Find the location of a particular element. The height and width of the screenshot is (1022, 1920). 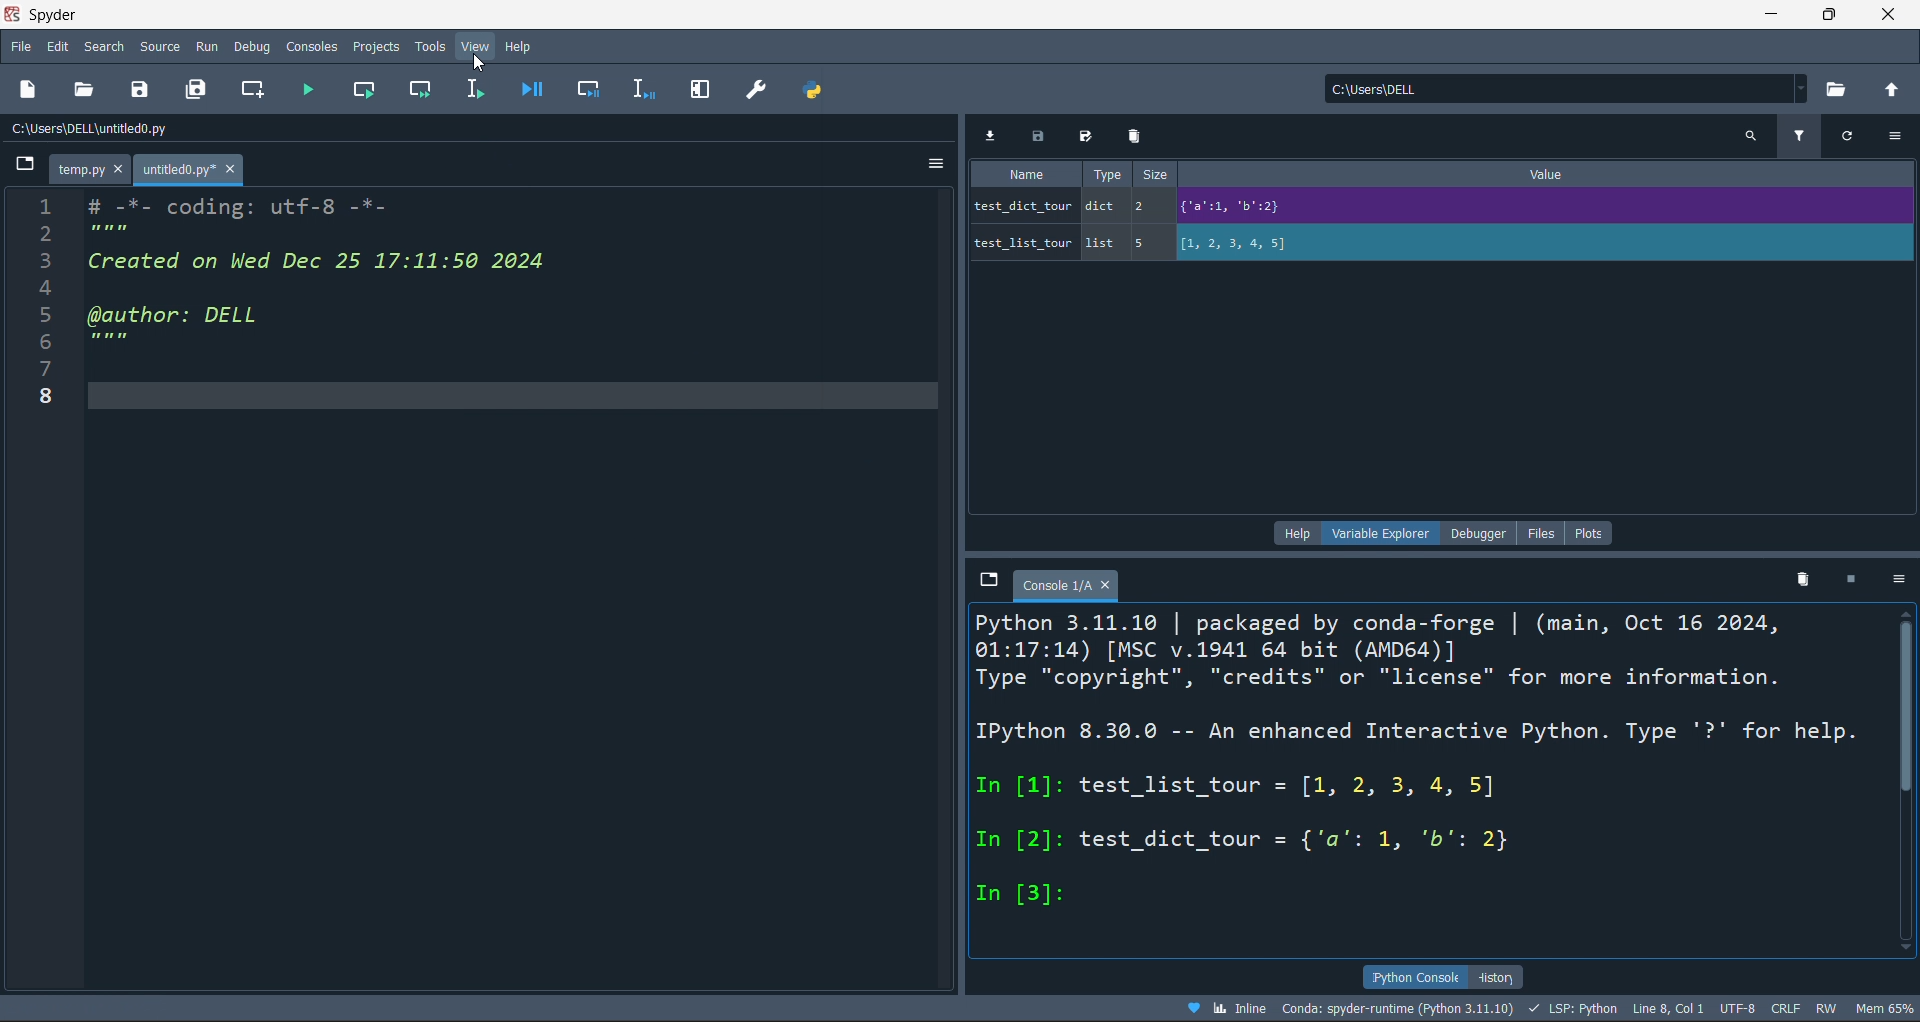

file data is located at coordinates (962, 1008).